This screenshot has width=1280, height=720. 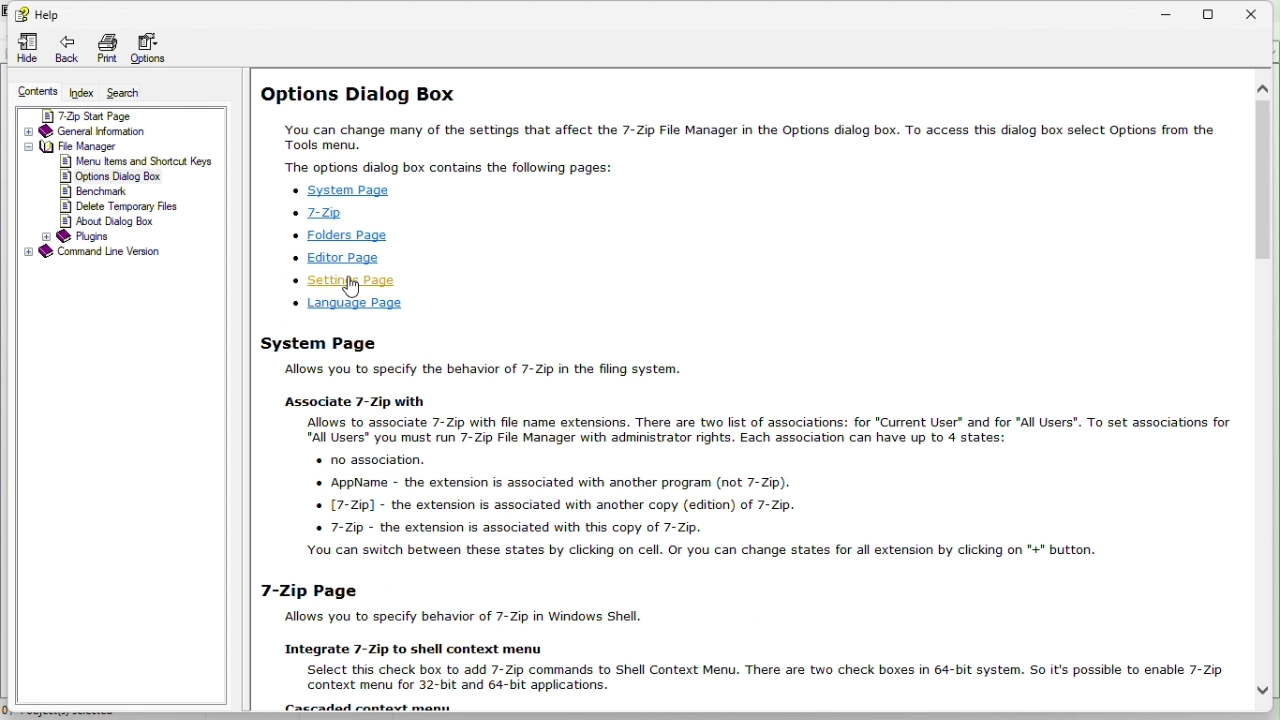 I want to click on system page, so click(x=341, y=189).